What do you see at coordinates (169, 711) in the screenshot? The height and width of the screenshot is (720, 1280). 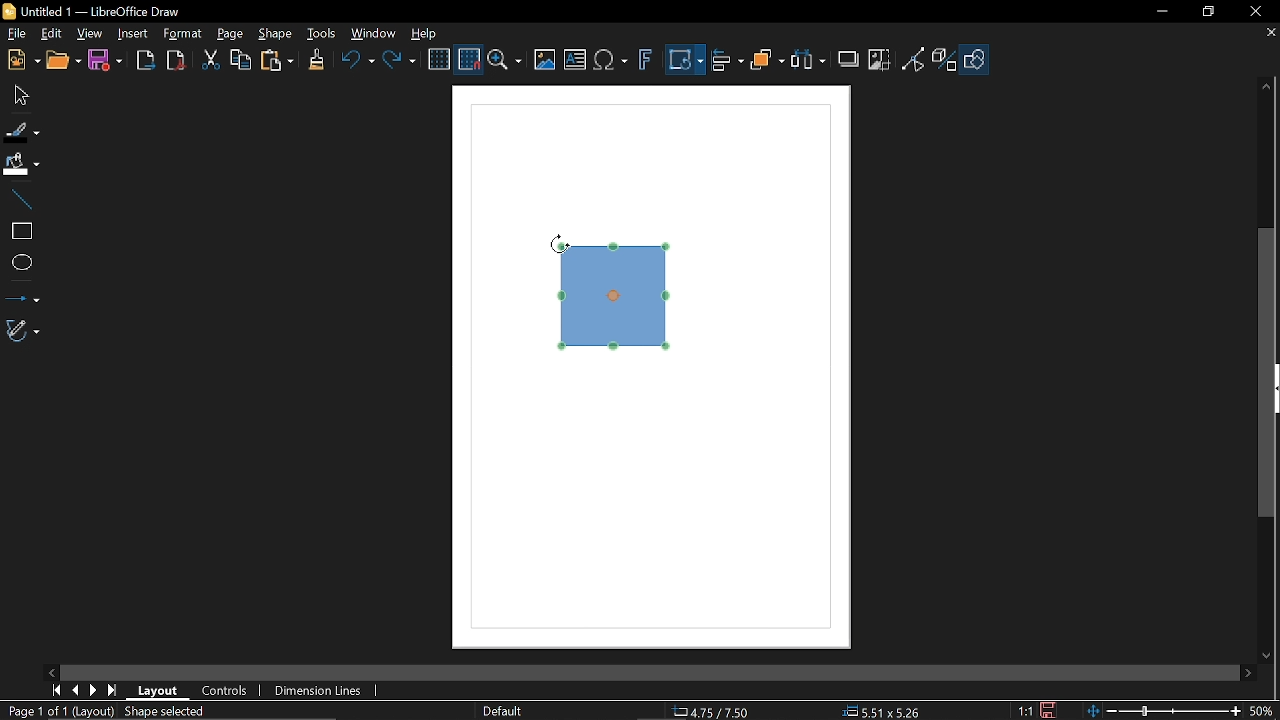 I see `Shaped selected` at bounding box center [169, 711].